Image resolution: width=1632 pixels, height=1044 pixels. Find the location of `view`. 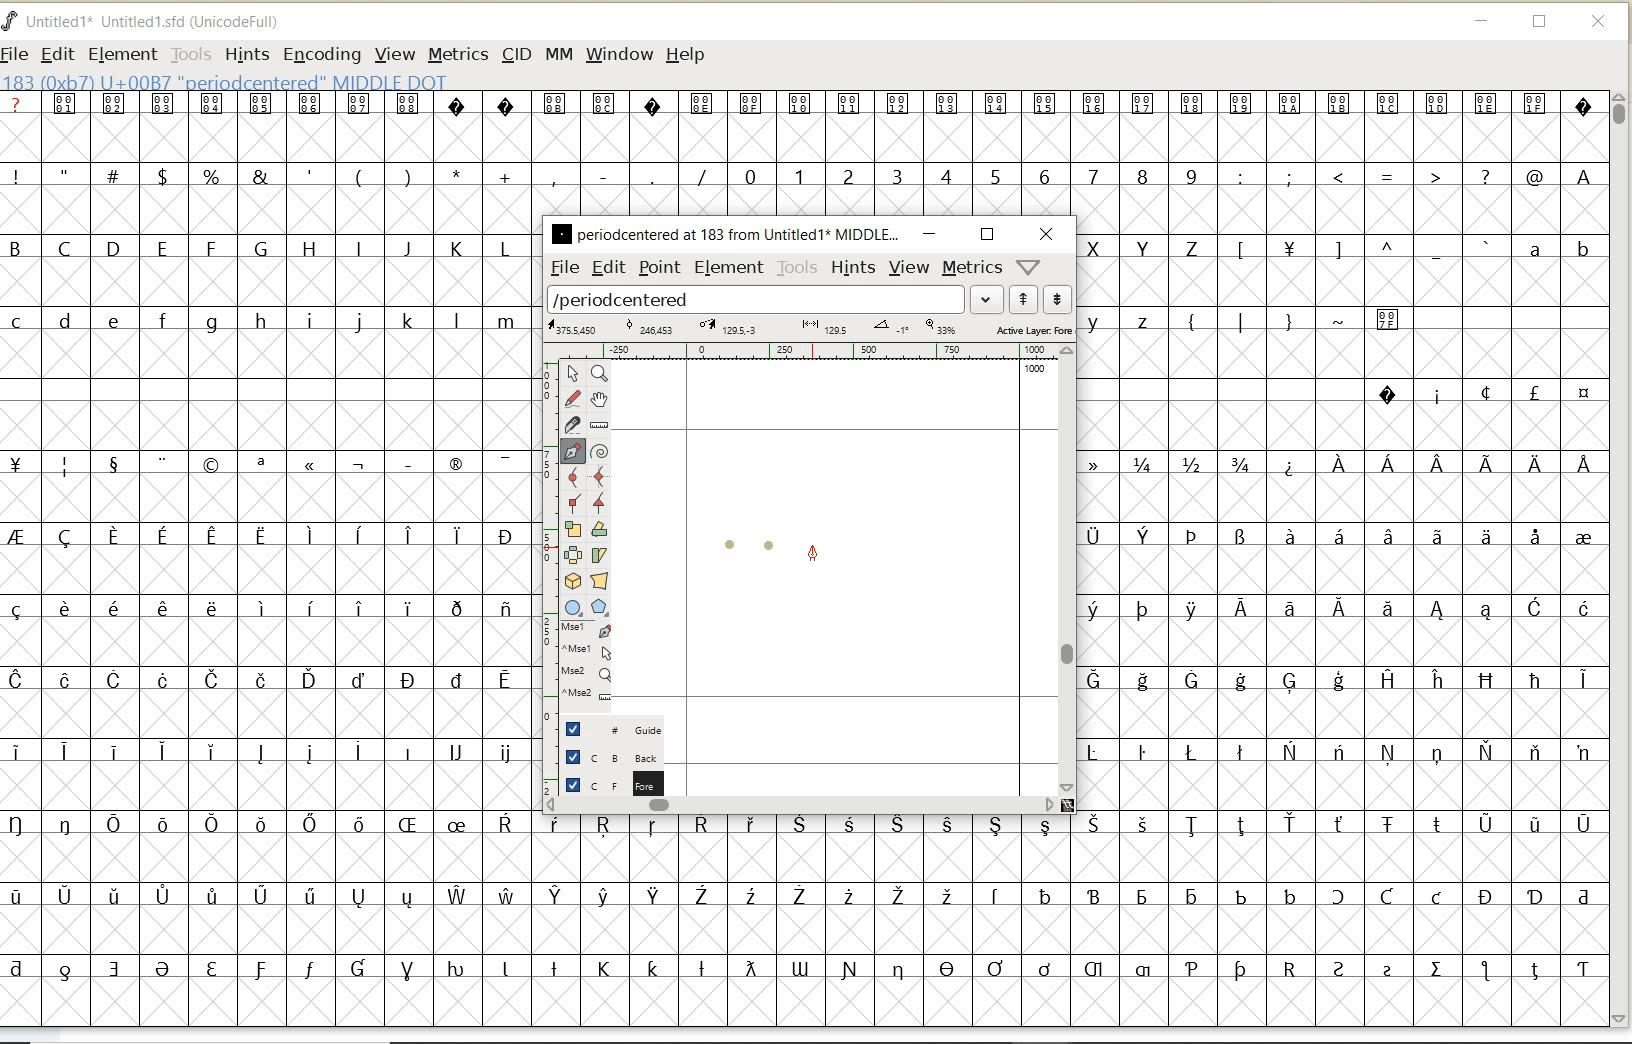

view is located at coordinates (910, 267).